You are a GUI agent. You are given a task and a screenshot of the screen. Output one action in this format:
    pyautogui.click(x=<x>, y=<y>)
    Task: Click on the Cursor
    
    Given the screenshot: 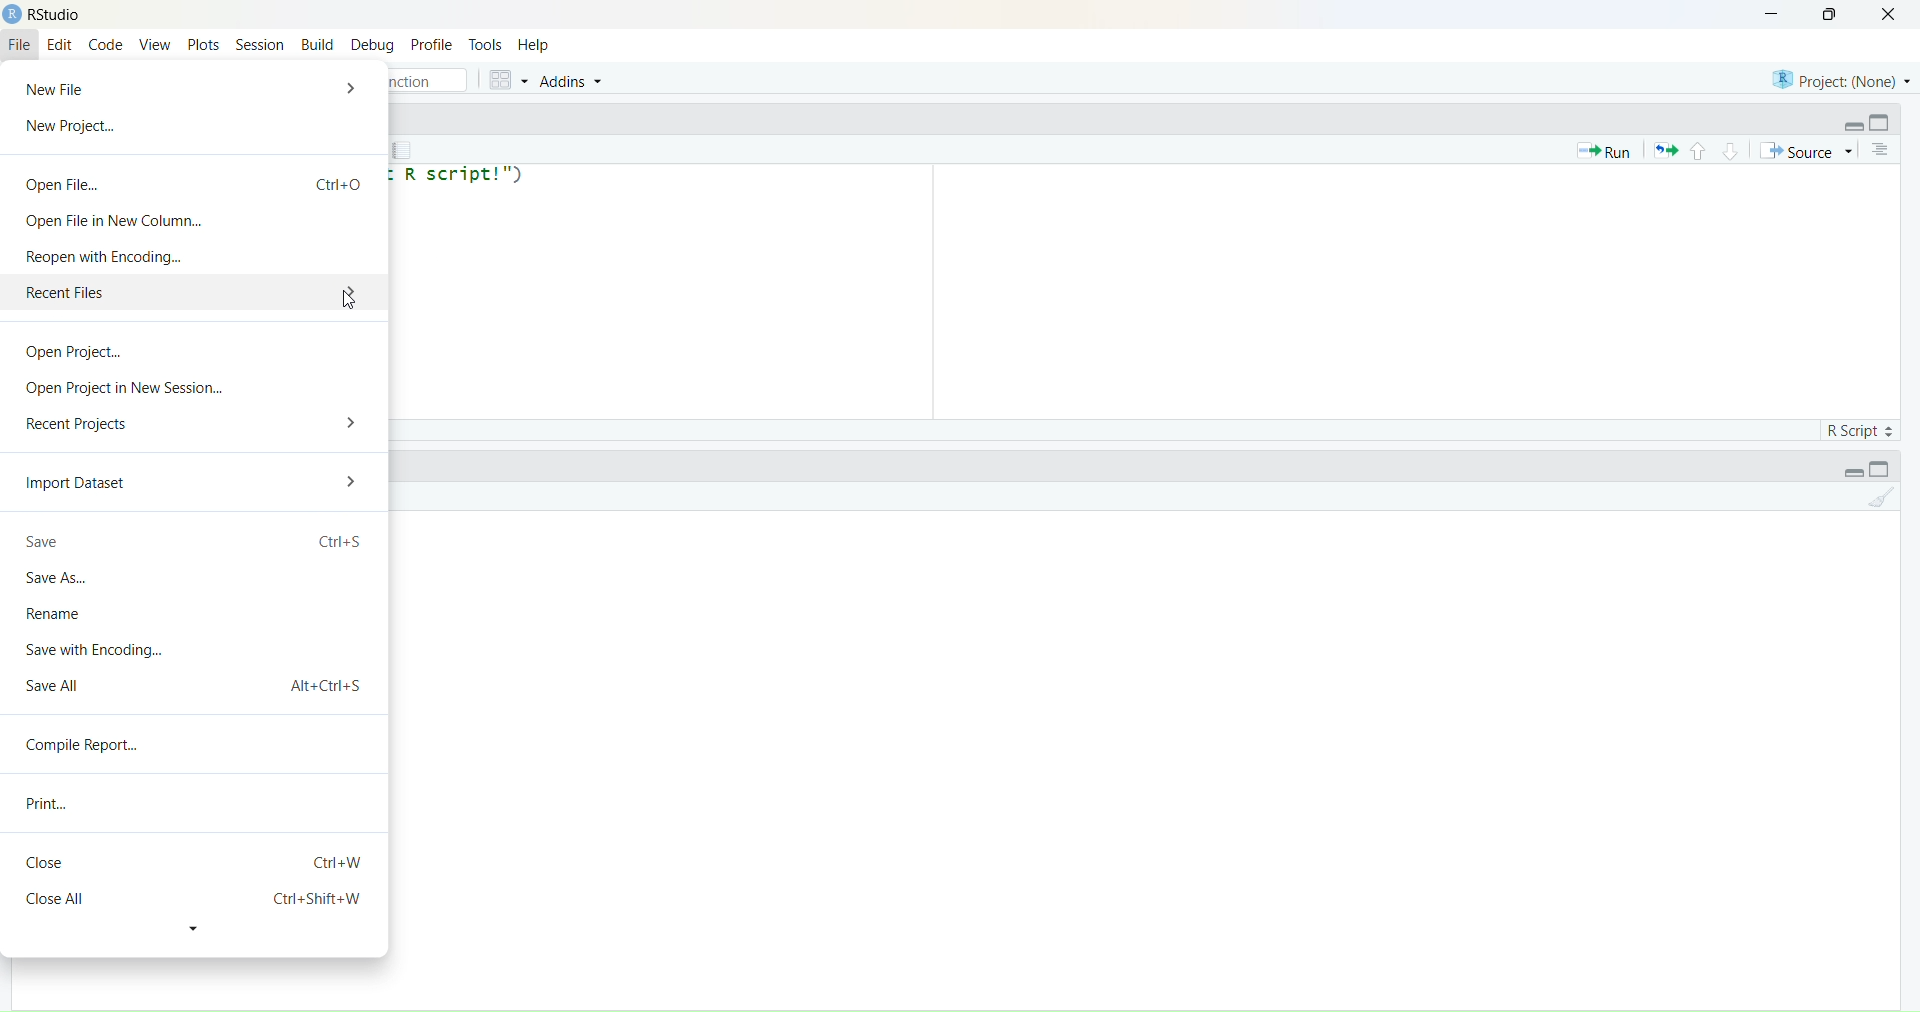 What is the action you would take?
    pyautogui.click(x=346, y=300)
    